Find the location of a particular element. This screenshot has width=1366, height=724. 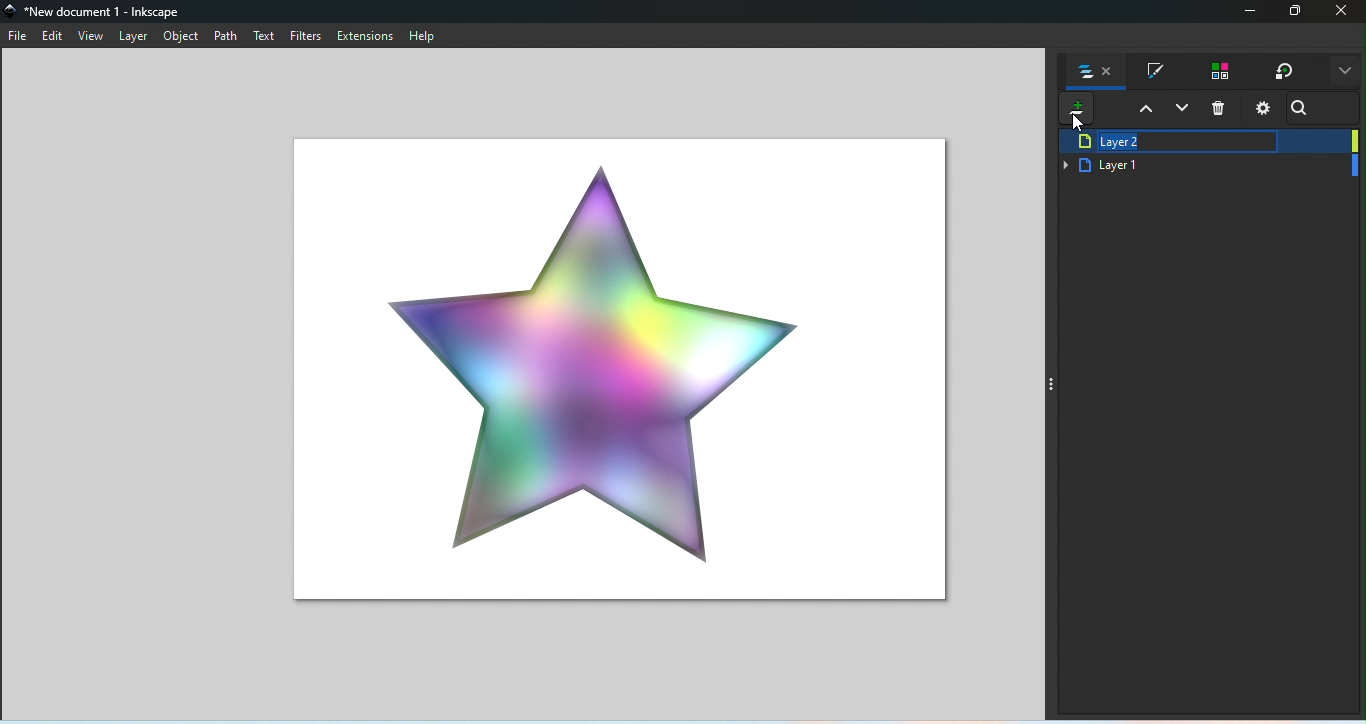

Text is located at coordinates (264, 37).